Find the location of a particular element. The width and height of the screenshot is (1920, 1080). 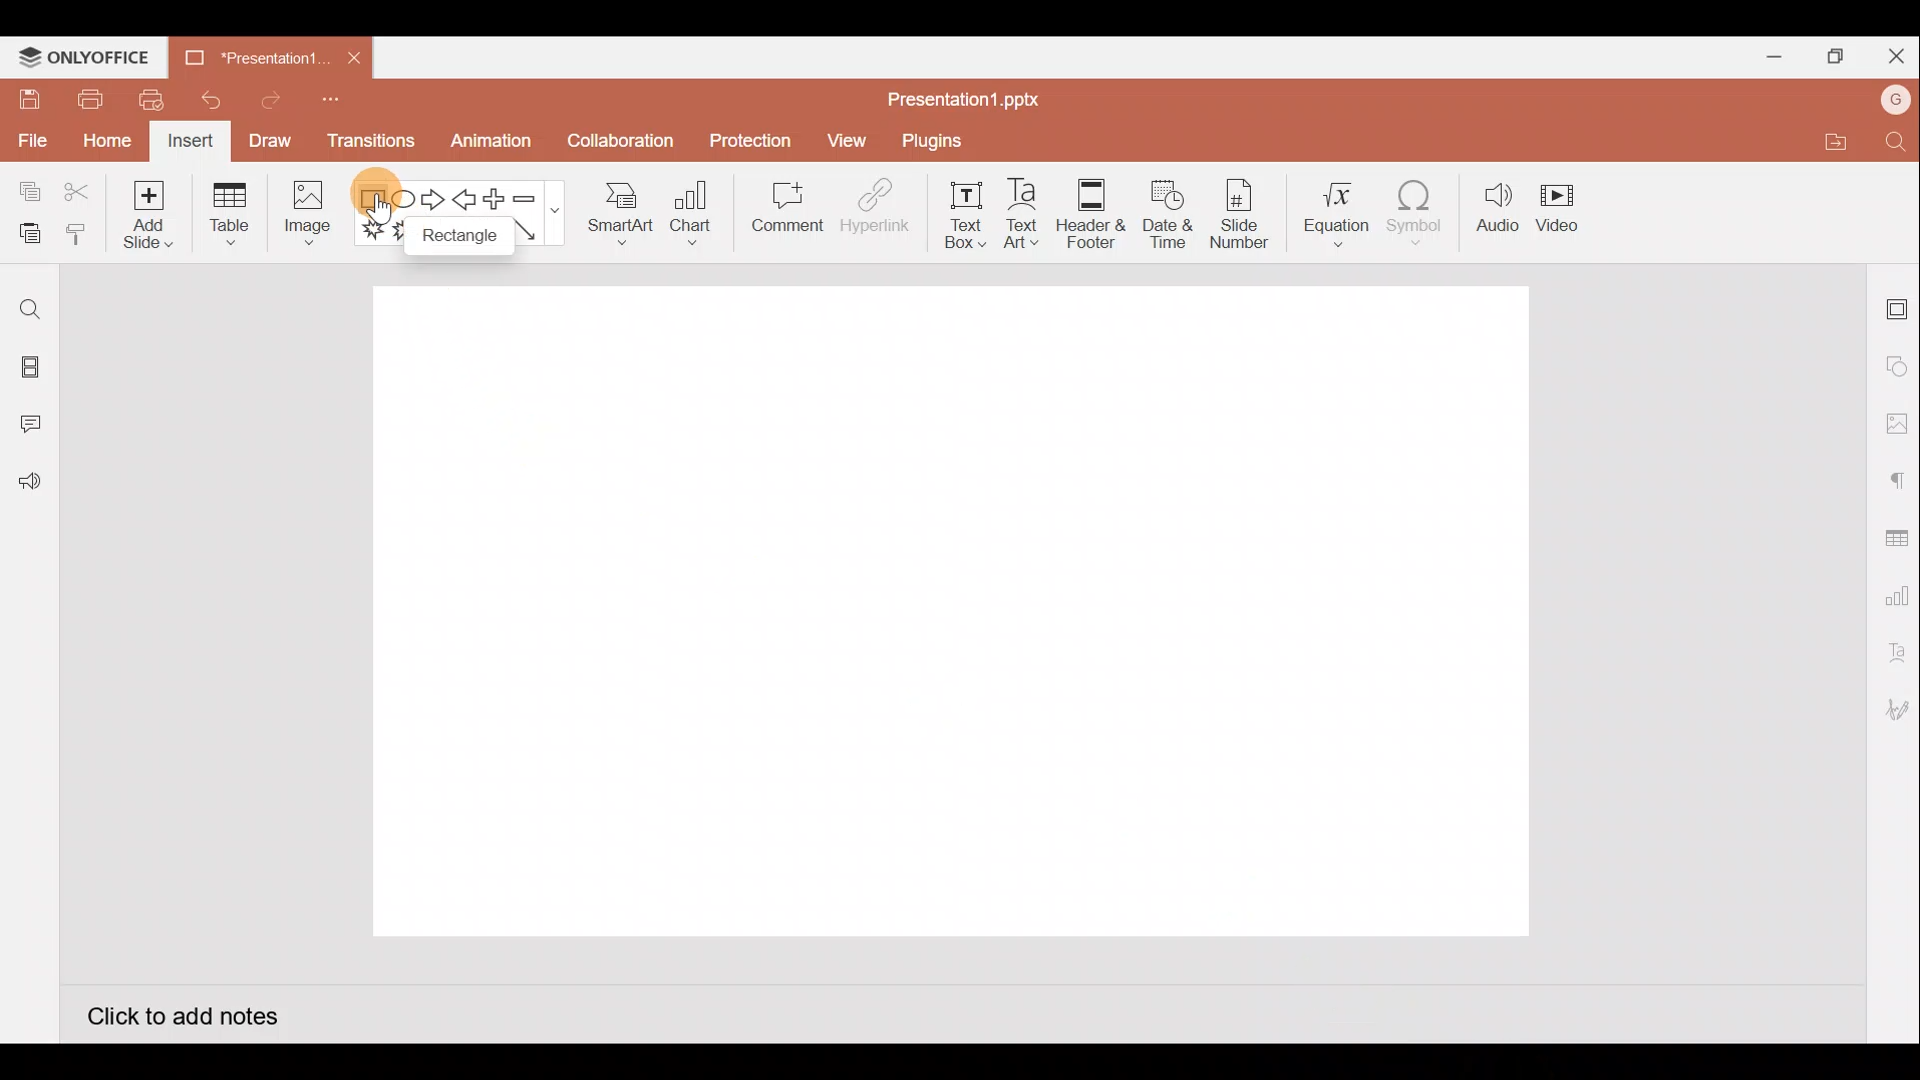

Open file location is located at coordinates (1832, 141).